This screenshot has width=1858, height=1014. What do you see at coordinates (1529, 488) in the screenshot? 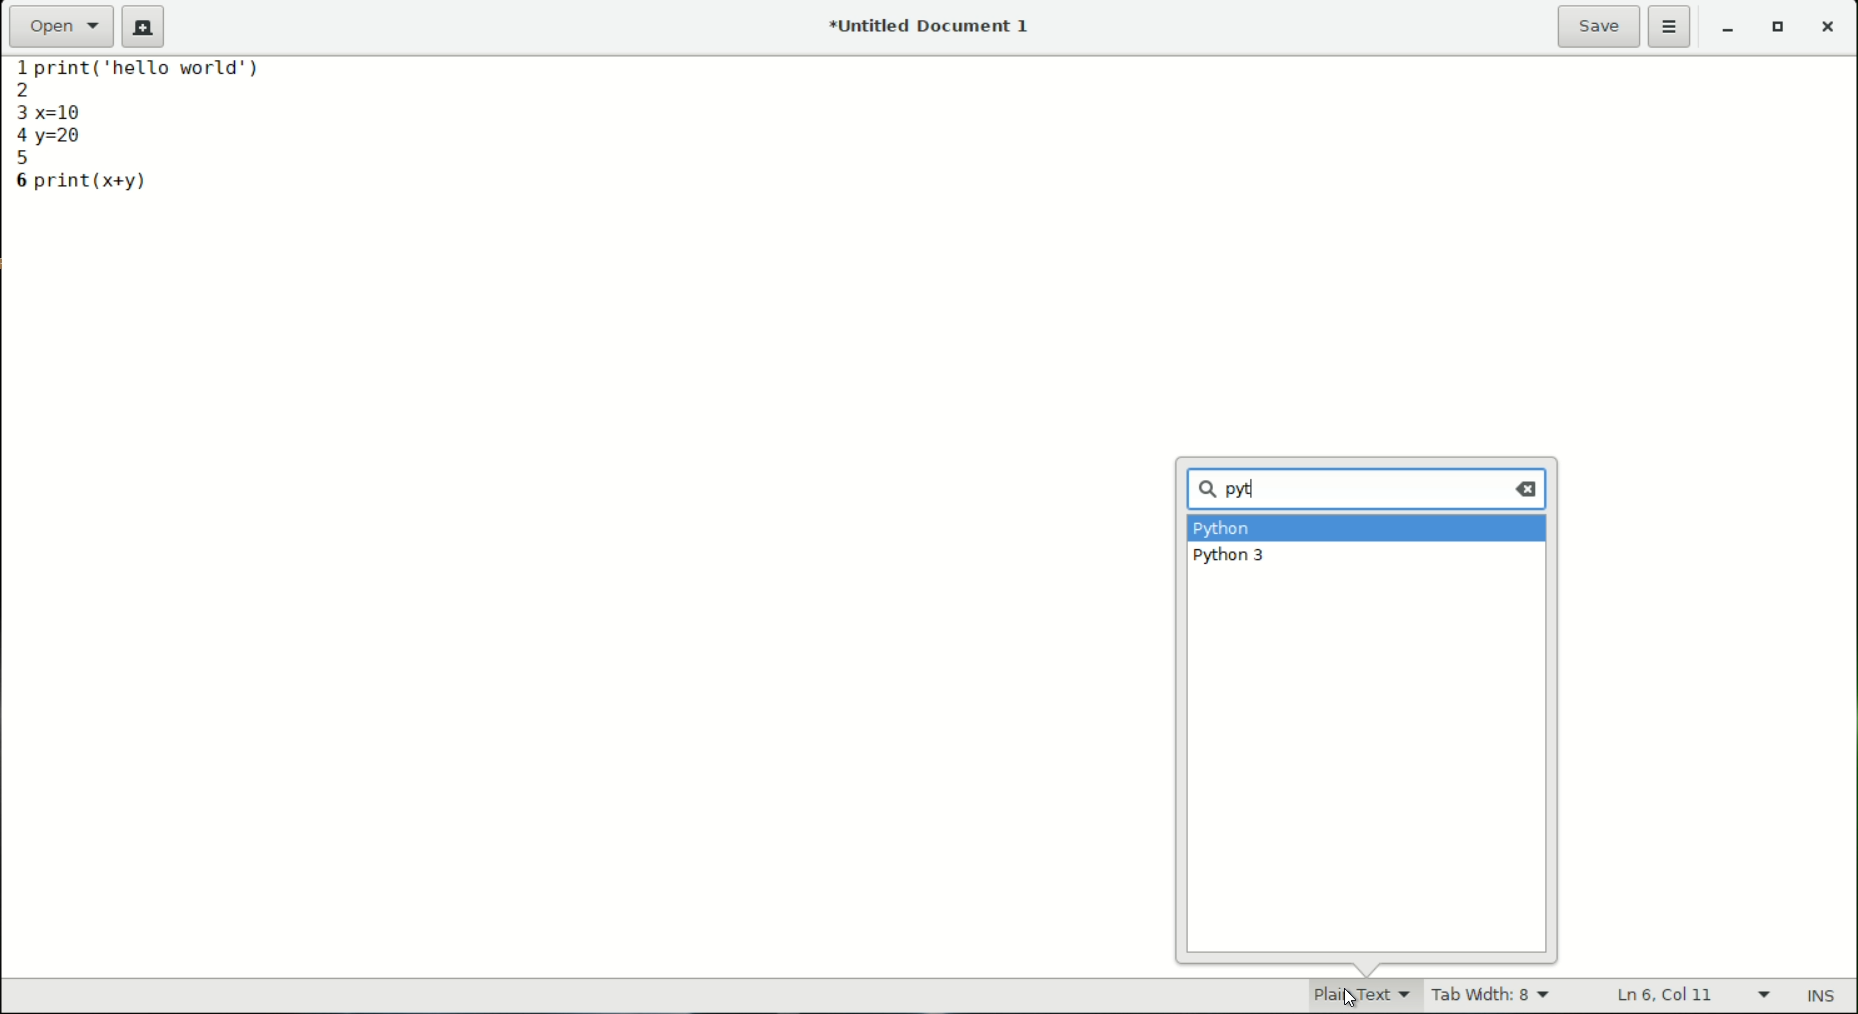
I see `clear` at bounding box center [1529, 488].